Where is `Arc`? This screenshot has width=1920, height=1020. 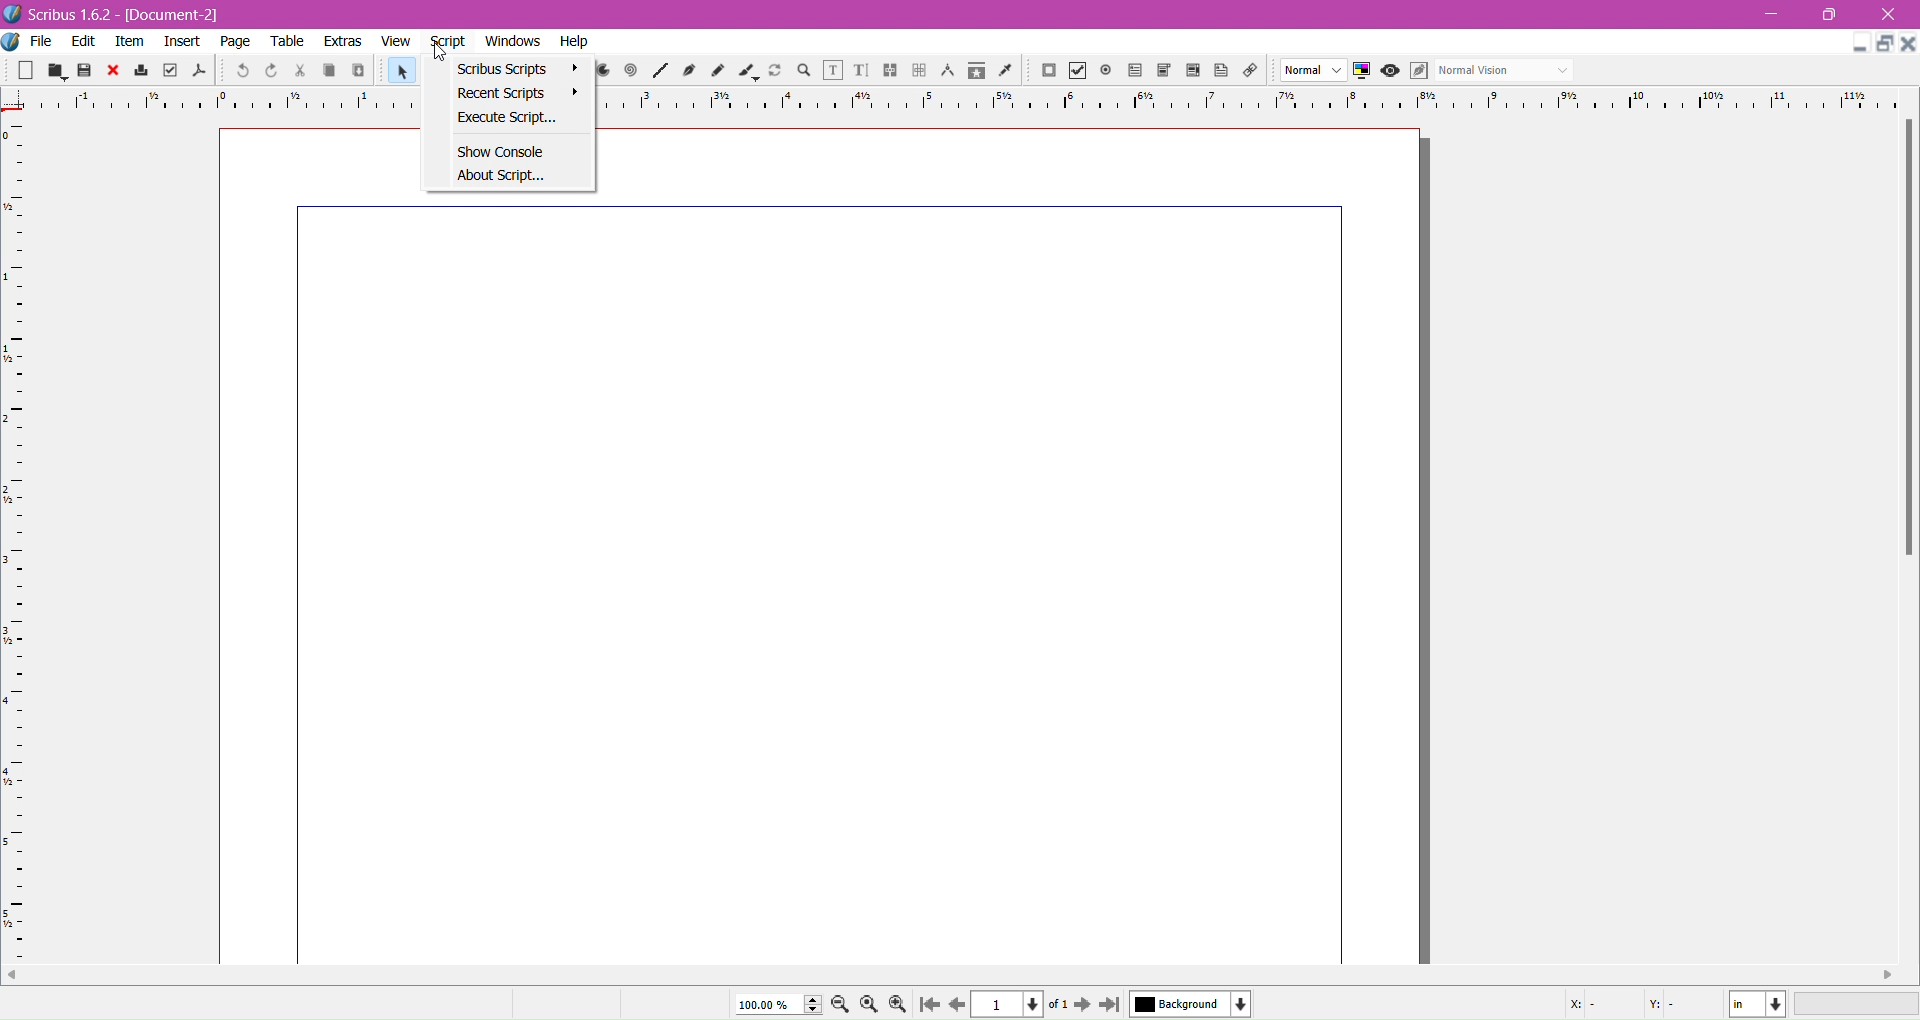 Arc is located at coordinates (601, 71).